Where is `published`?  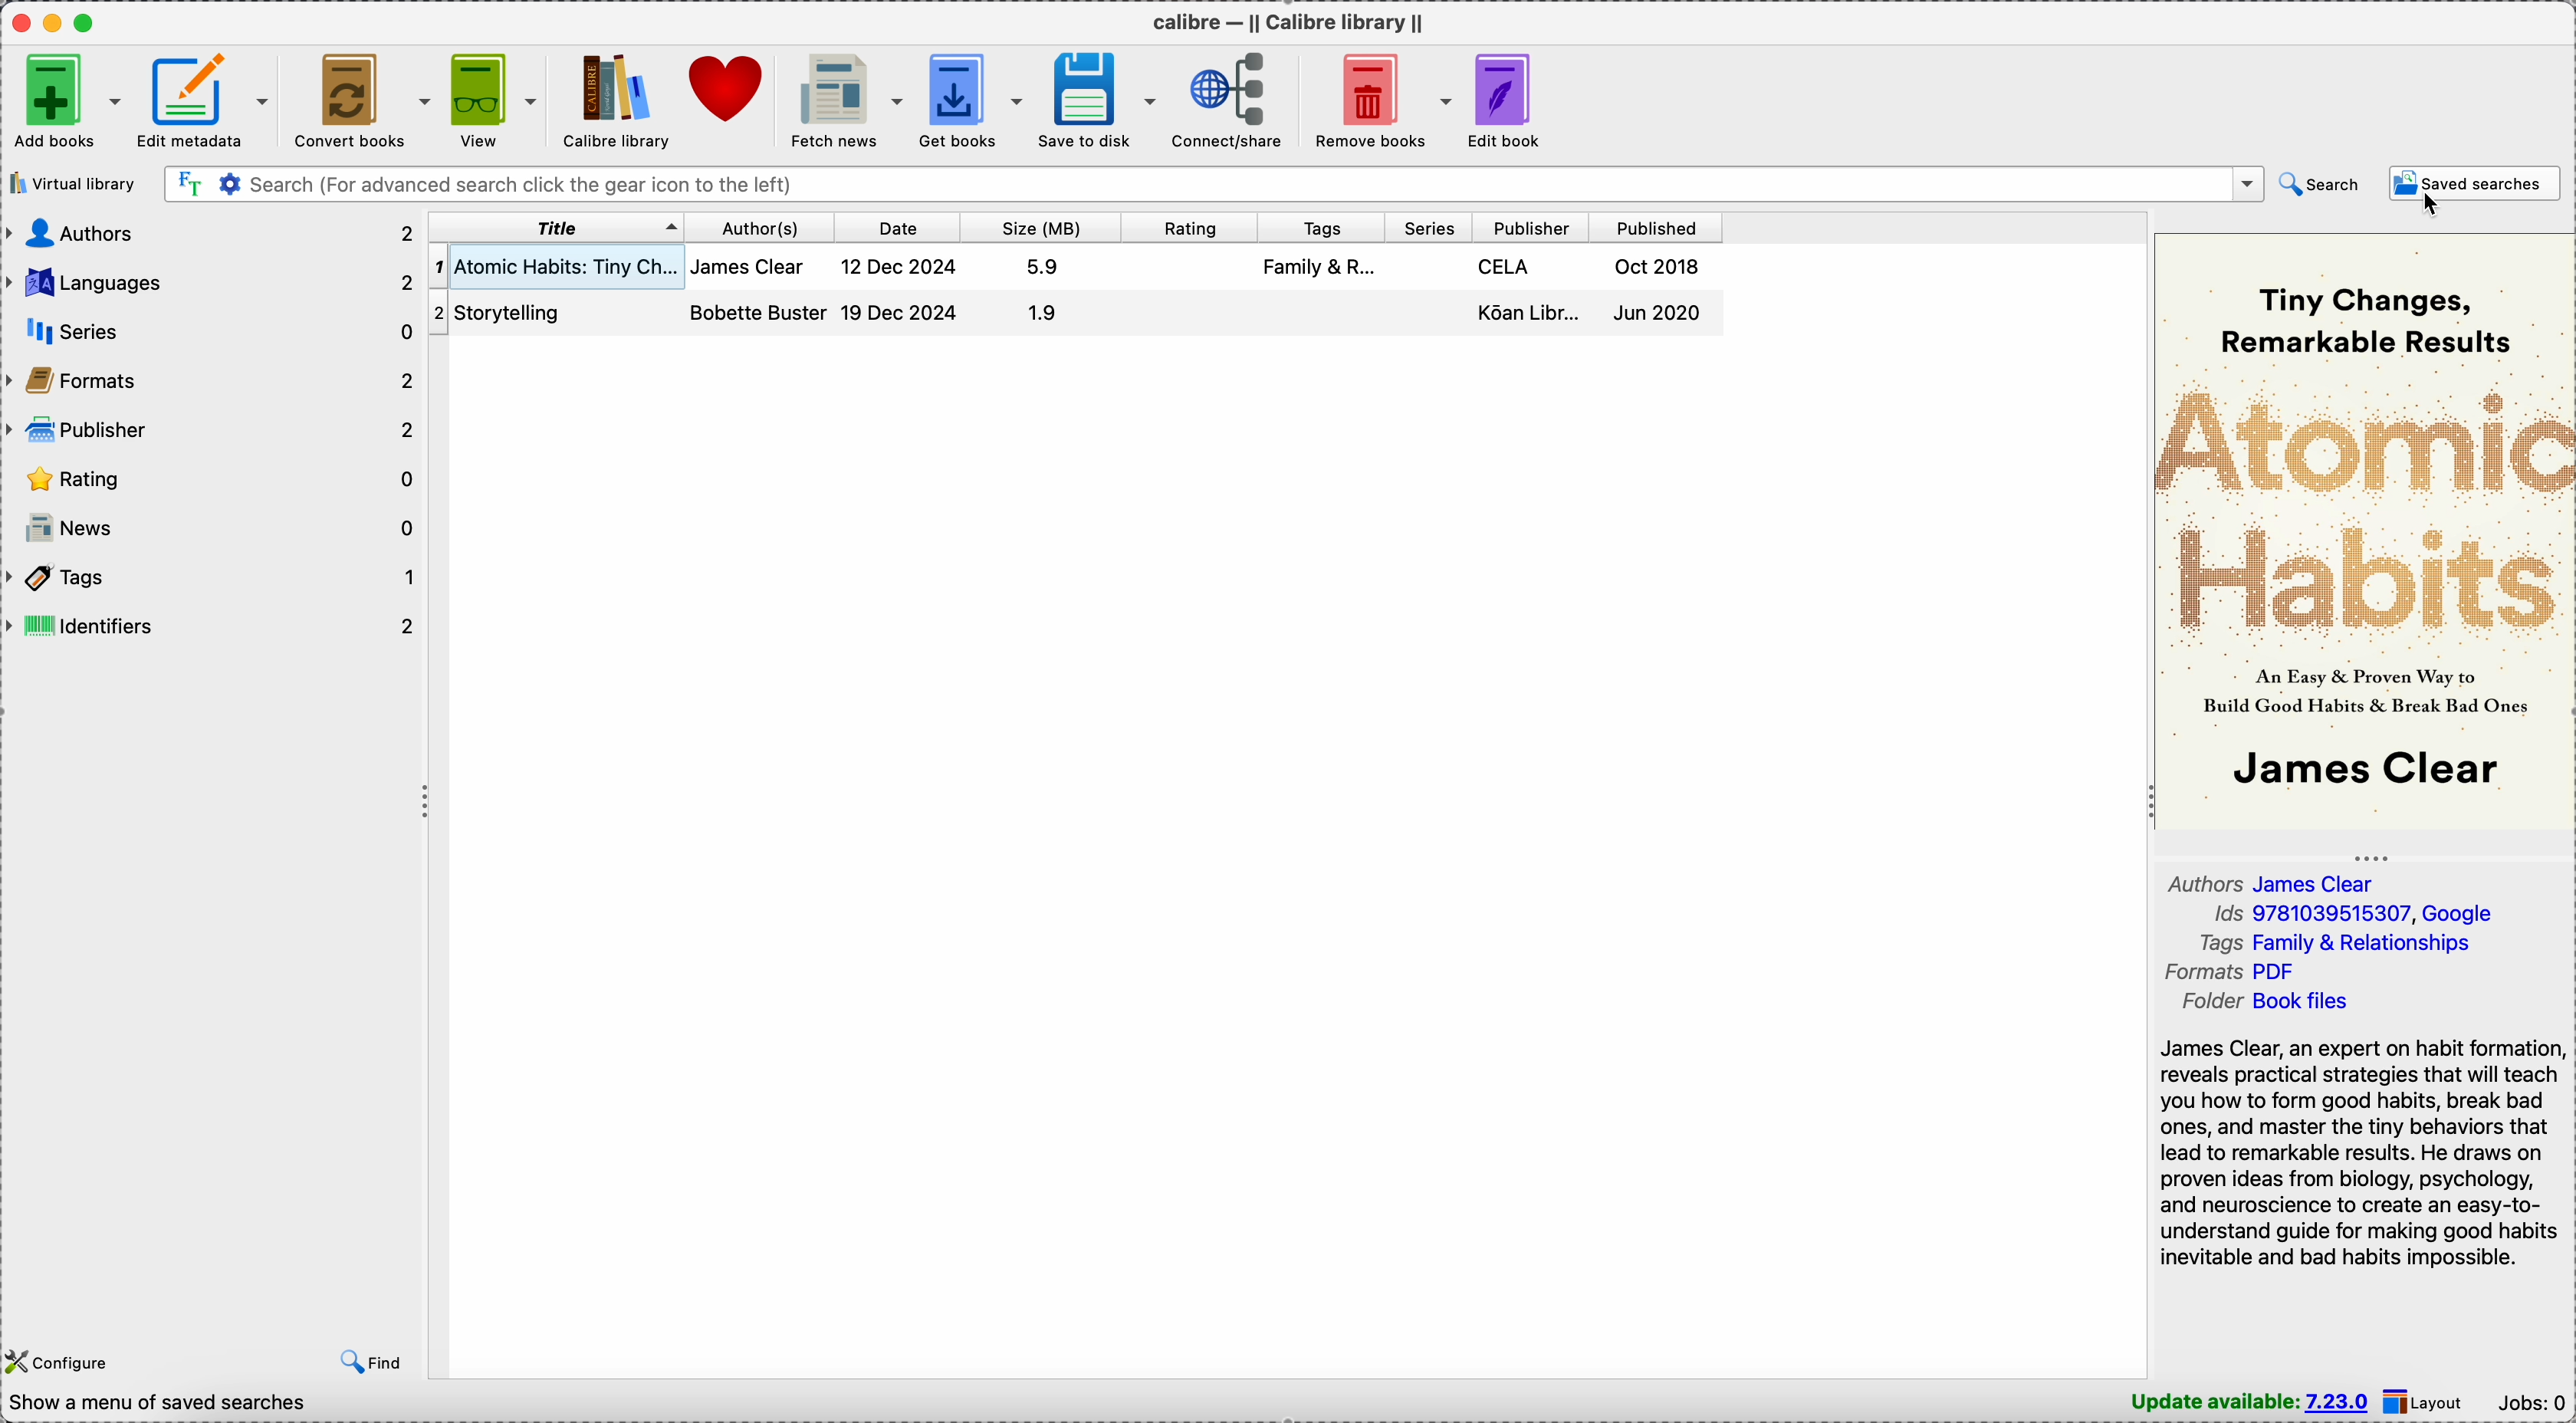 published is located at coordinates (1655, 228).